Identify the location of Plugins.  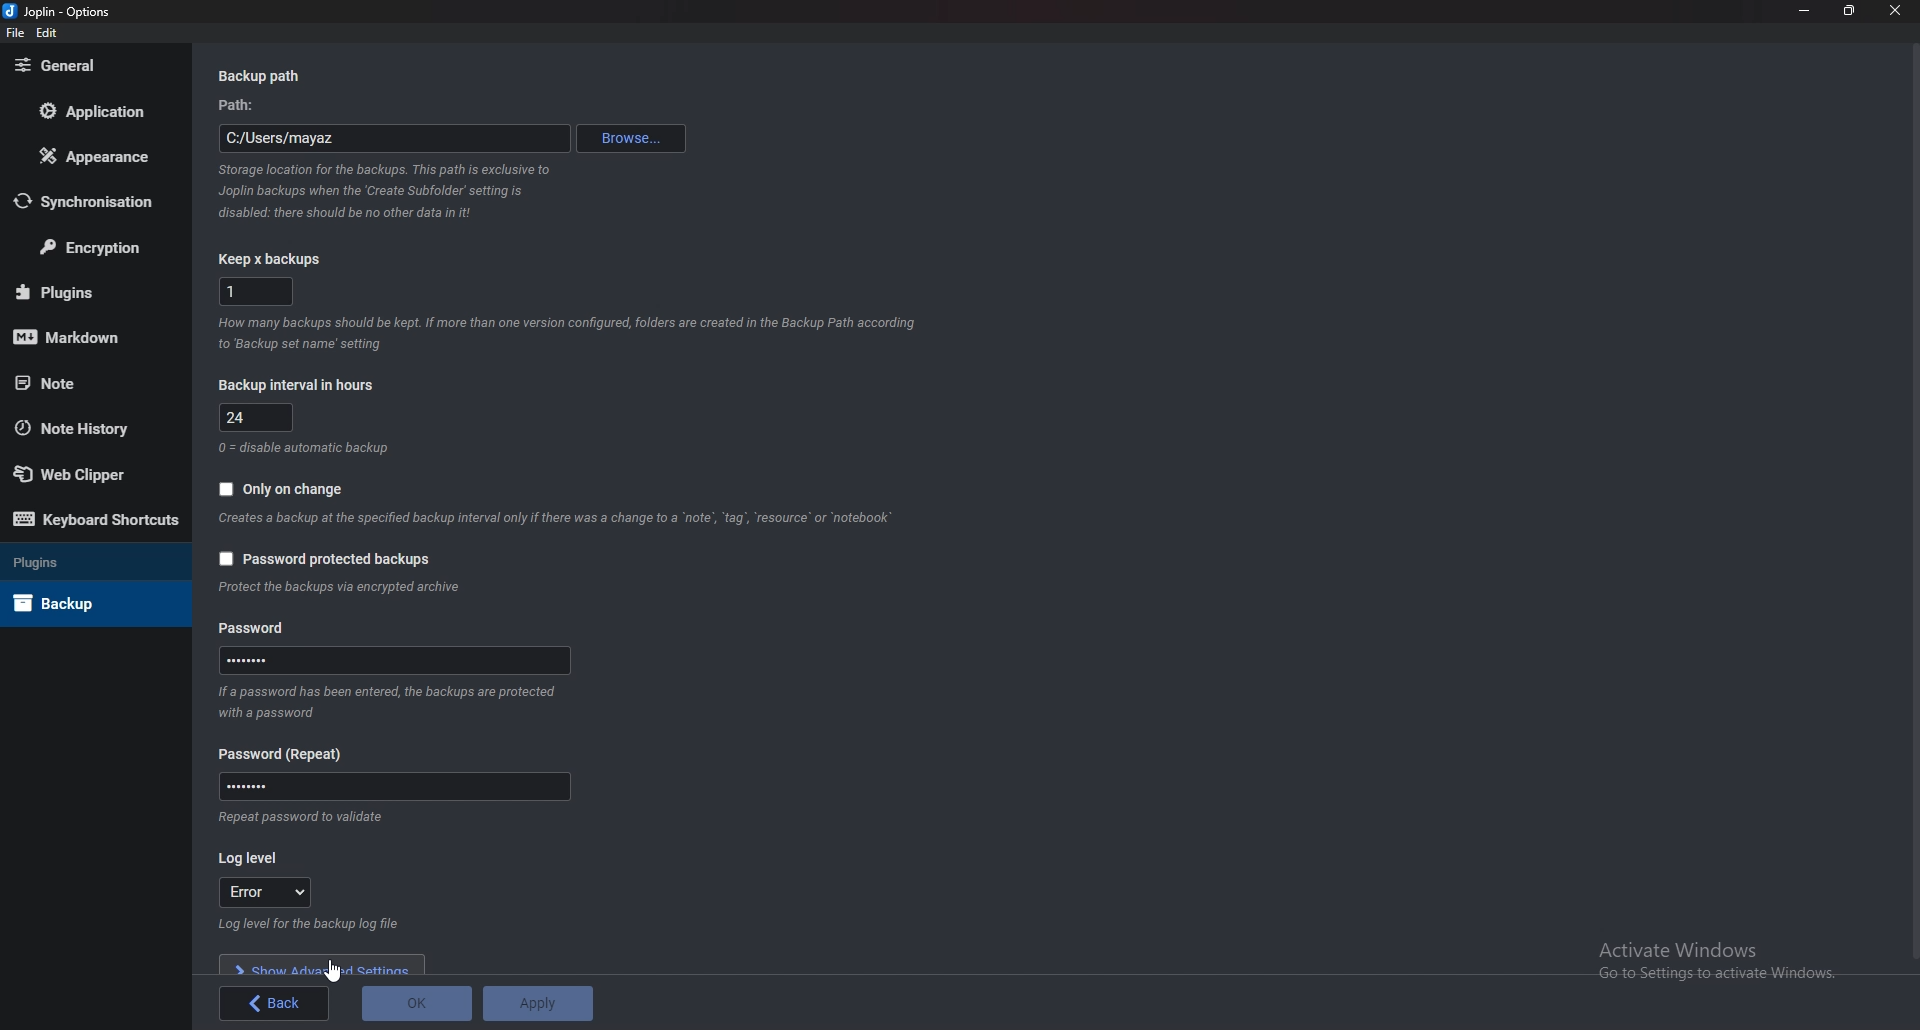
(86, 292).